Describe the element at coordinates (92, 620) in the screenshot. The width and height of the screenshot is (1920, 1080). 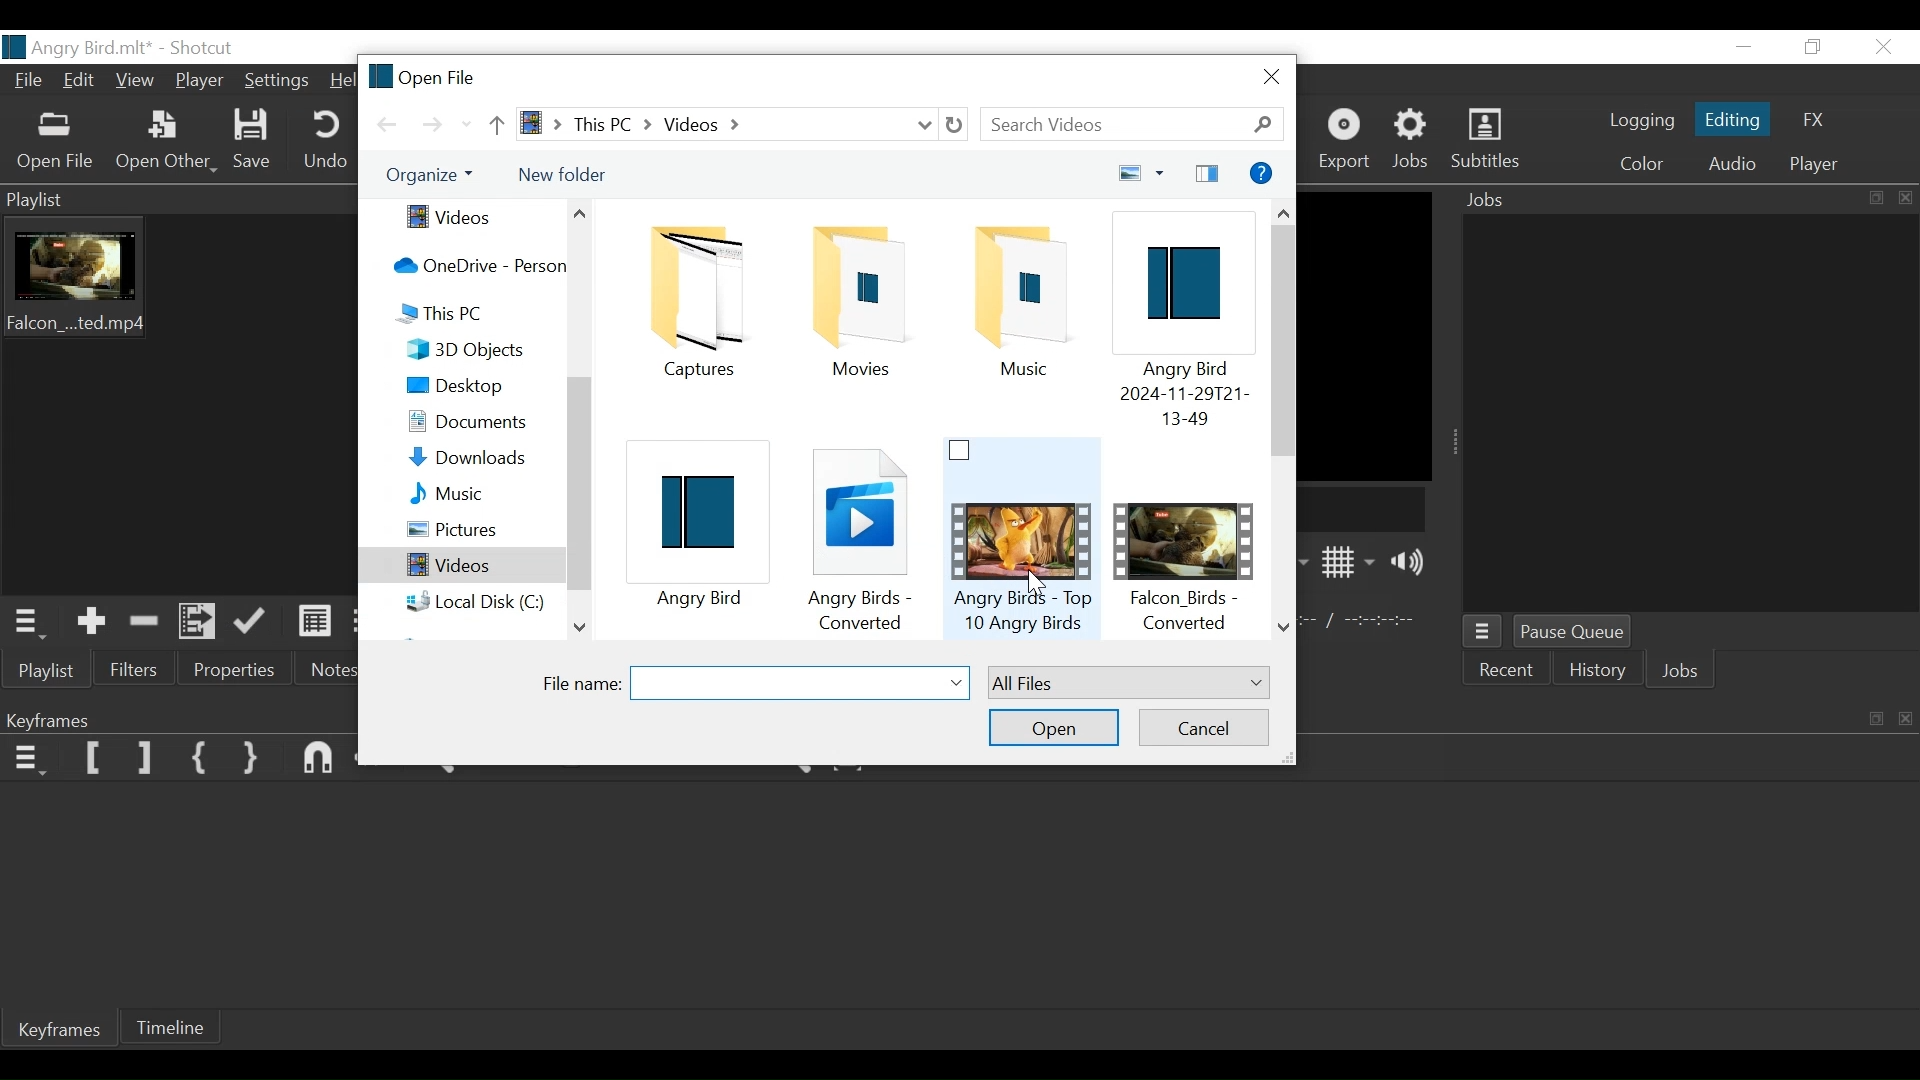
I see `Add the Source to the playlis` at that location.